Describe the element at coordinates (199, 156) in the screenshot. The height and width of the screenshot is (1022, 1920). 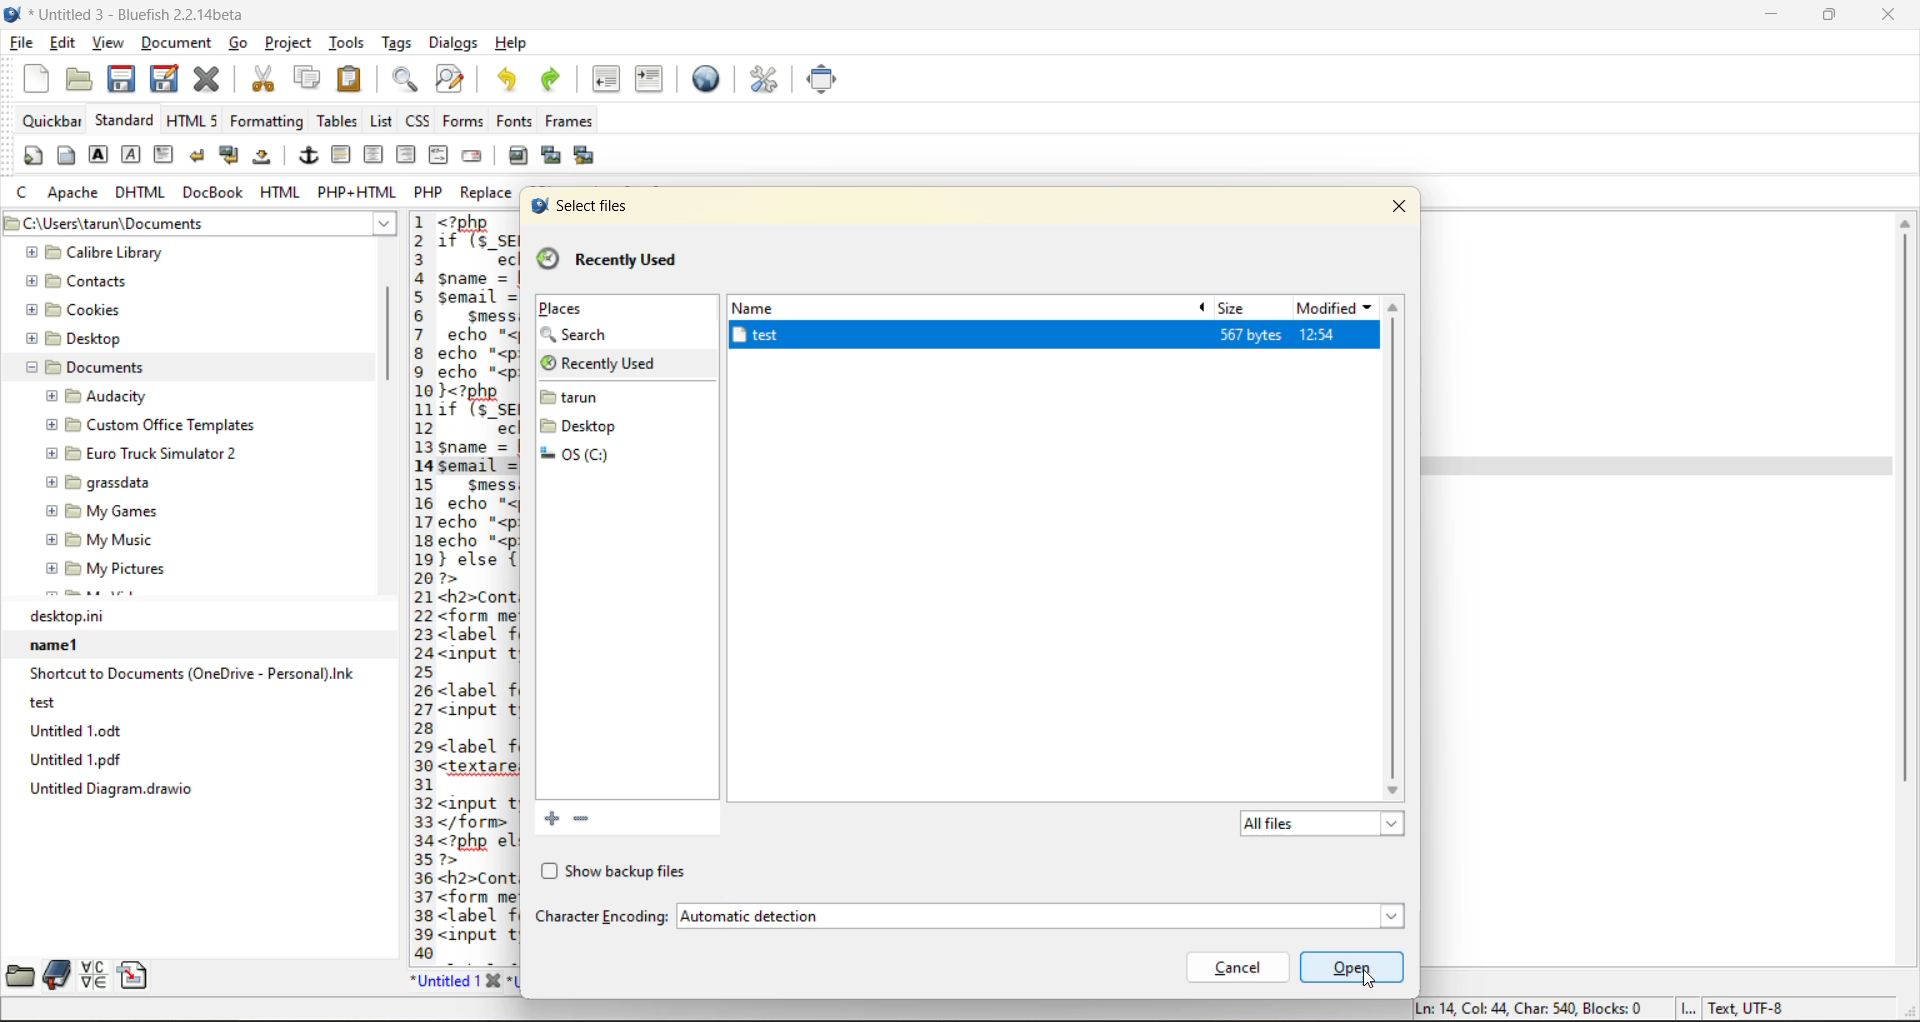
I see `break` at that location.